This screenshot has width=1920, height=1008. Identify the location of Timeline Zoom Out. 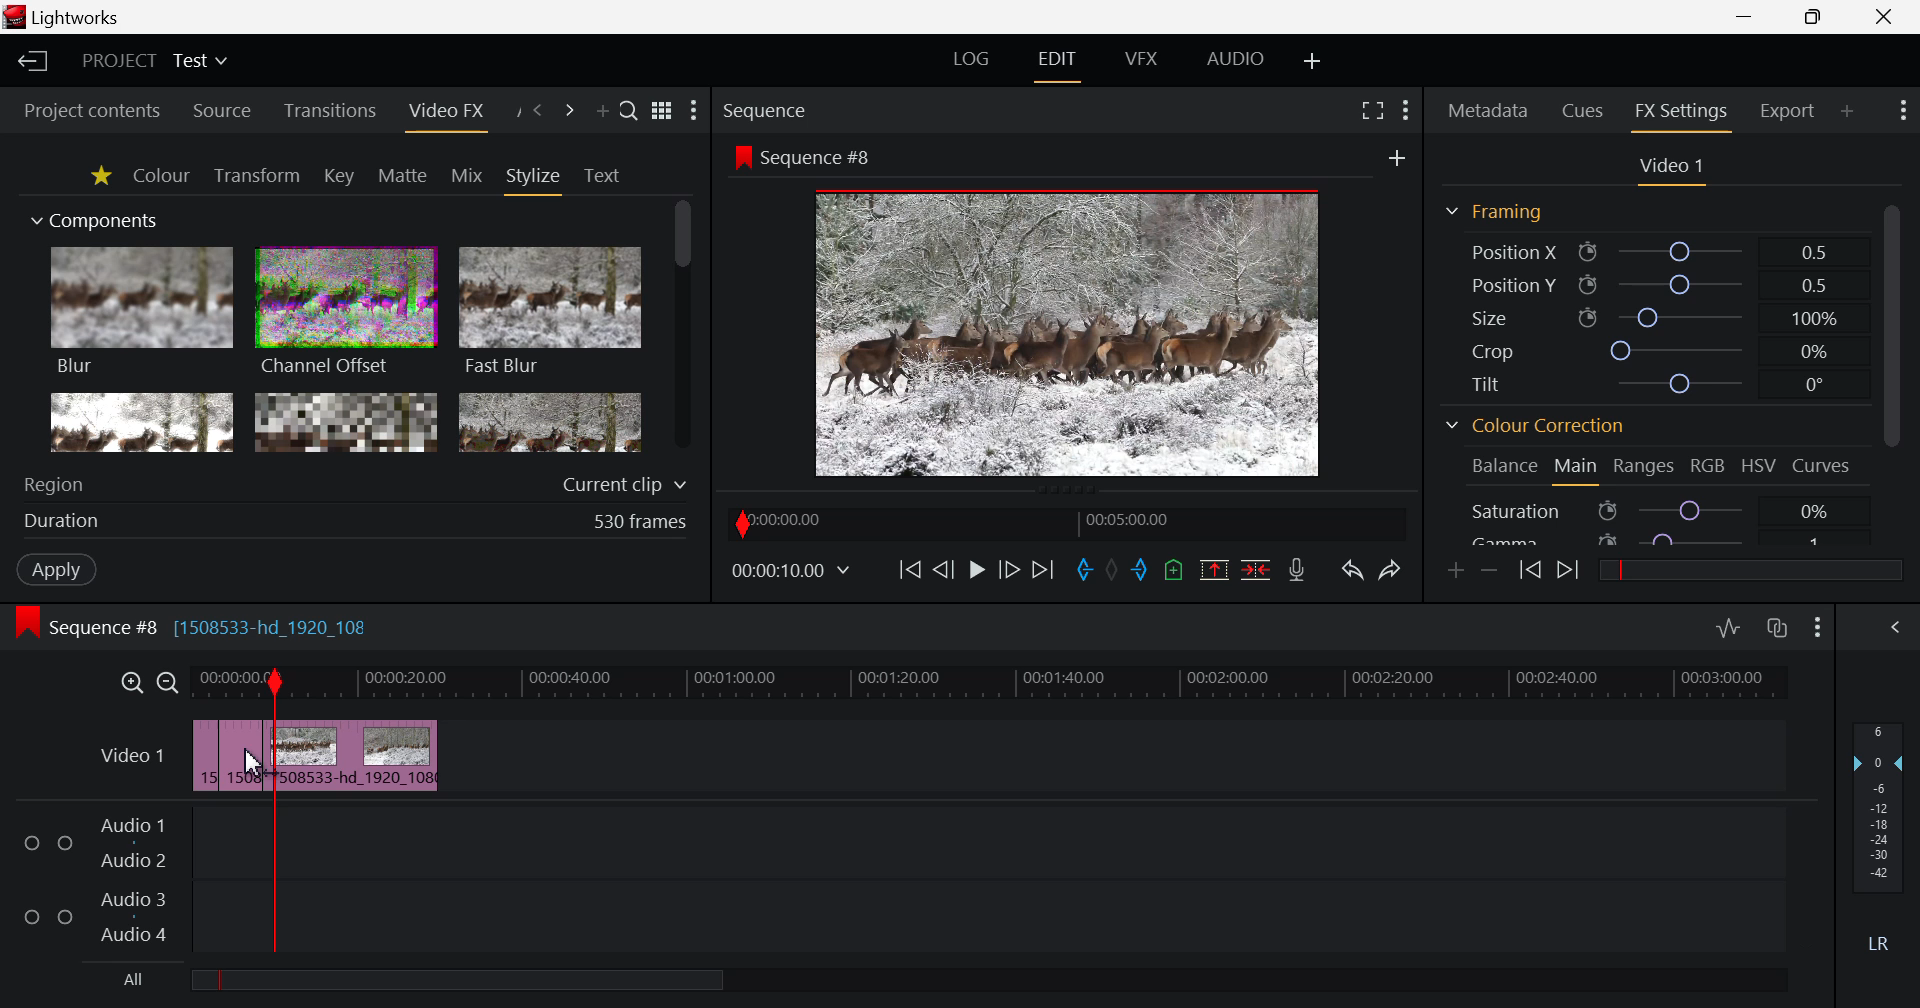
(169, 683).